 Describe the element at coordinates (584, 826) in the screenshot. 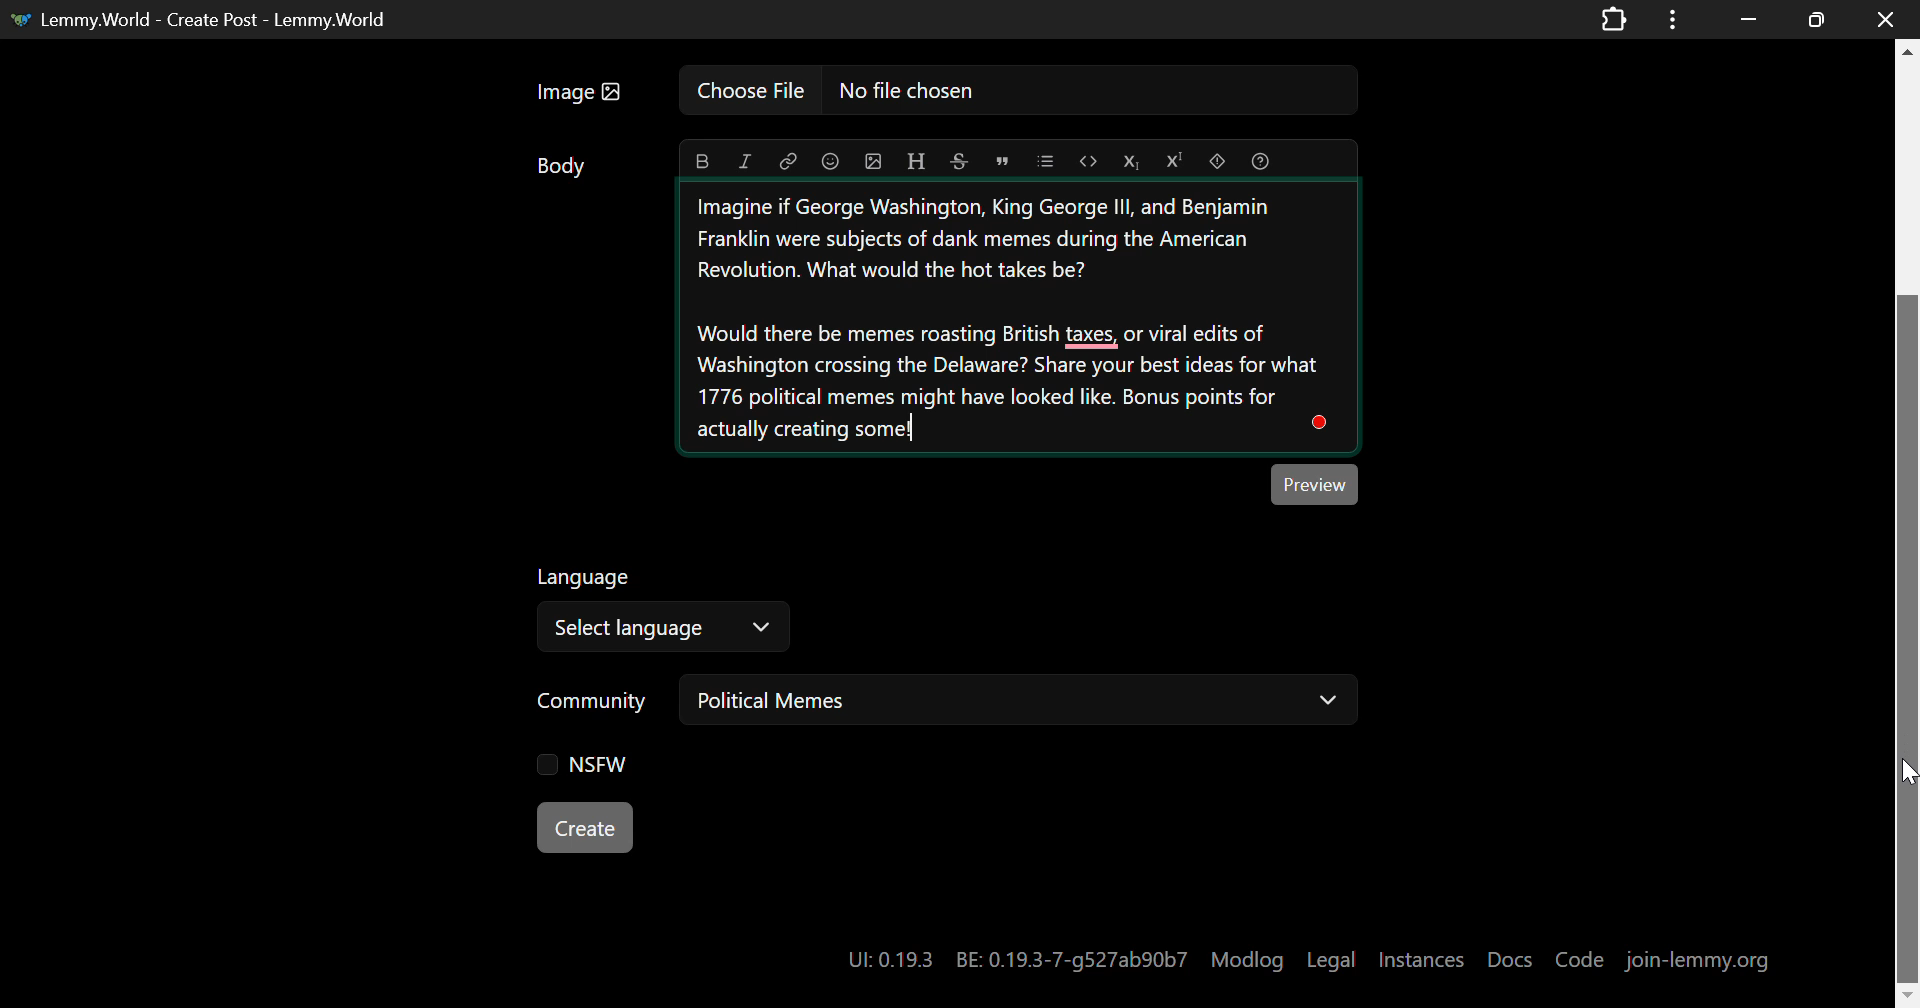

I see `Create` at that location.